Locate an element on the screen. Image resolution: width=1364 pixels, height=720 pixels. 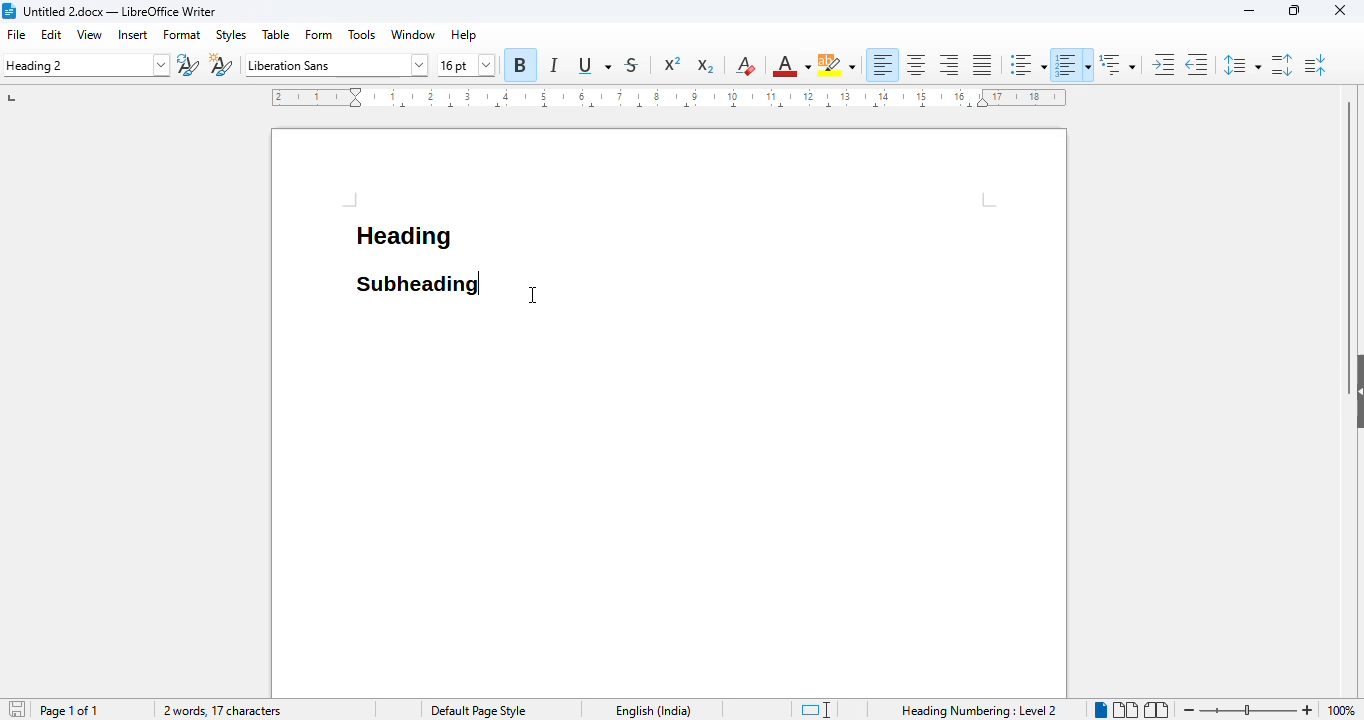
set outline format is located at coordinates (1117, 63).